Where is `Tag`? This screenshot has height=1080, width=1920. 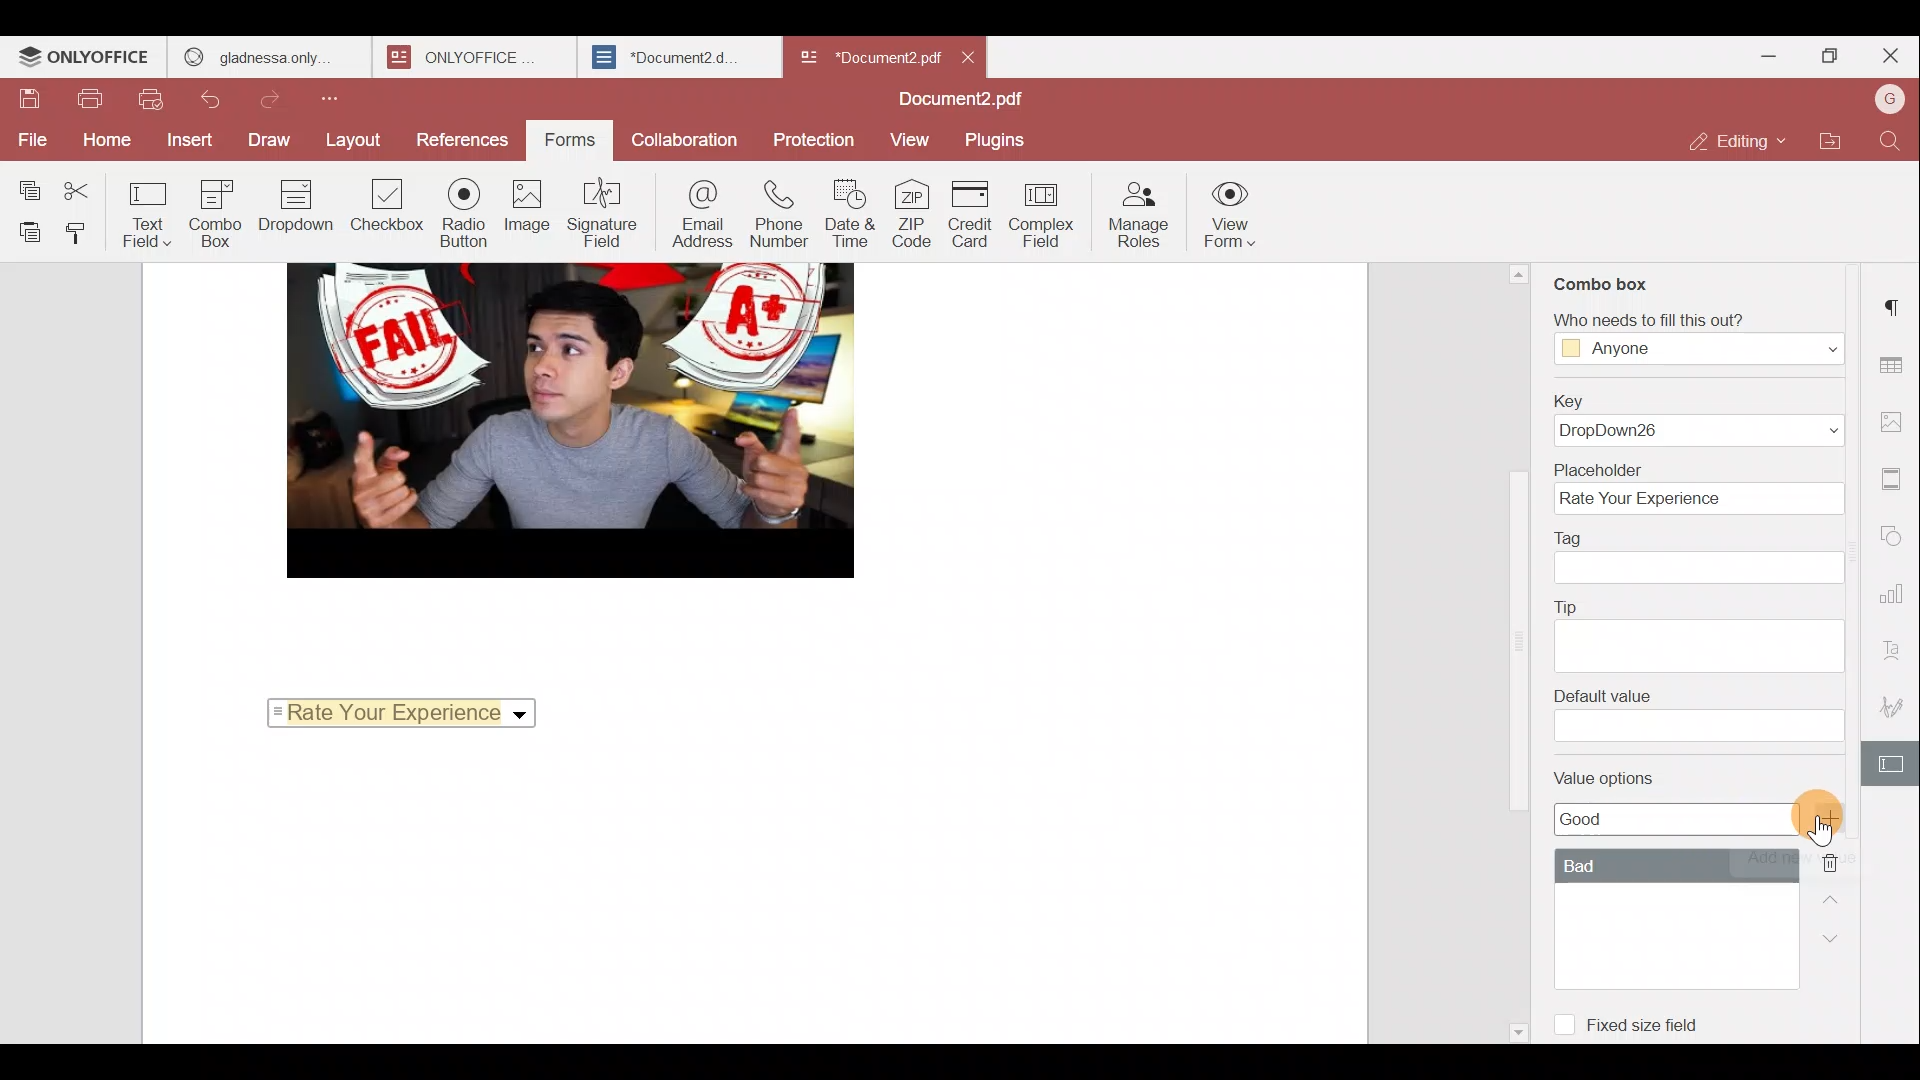 Tag is located at coordinates (1702, 557).